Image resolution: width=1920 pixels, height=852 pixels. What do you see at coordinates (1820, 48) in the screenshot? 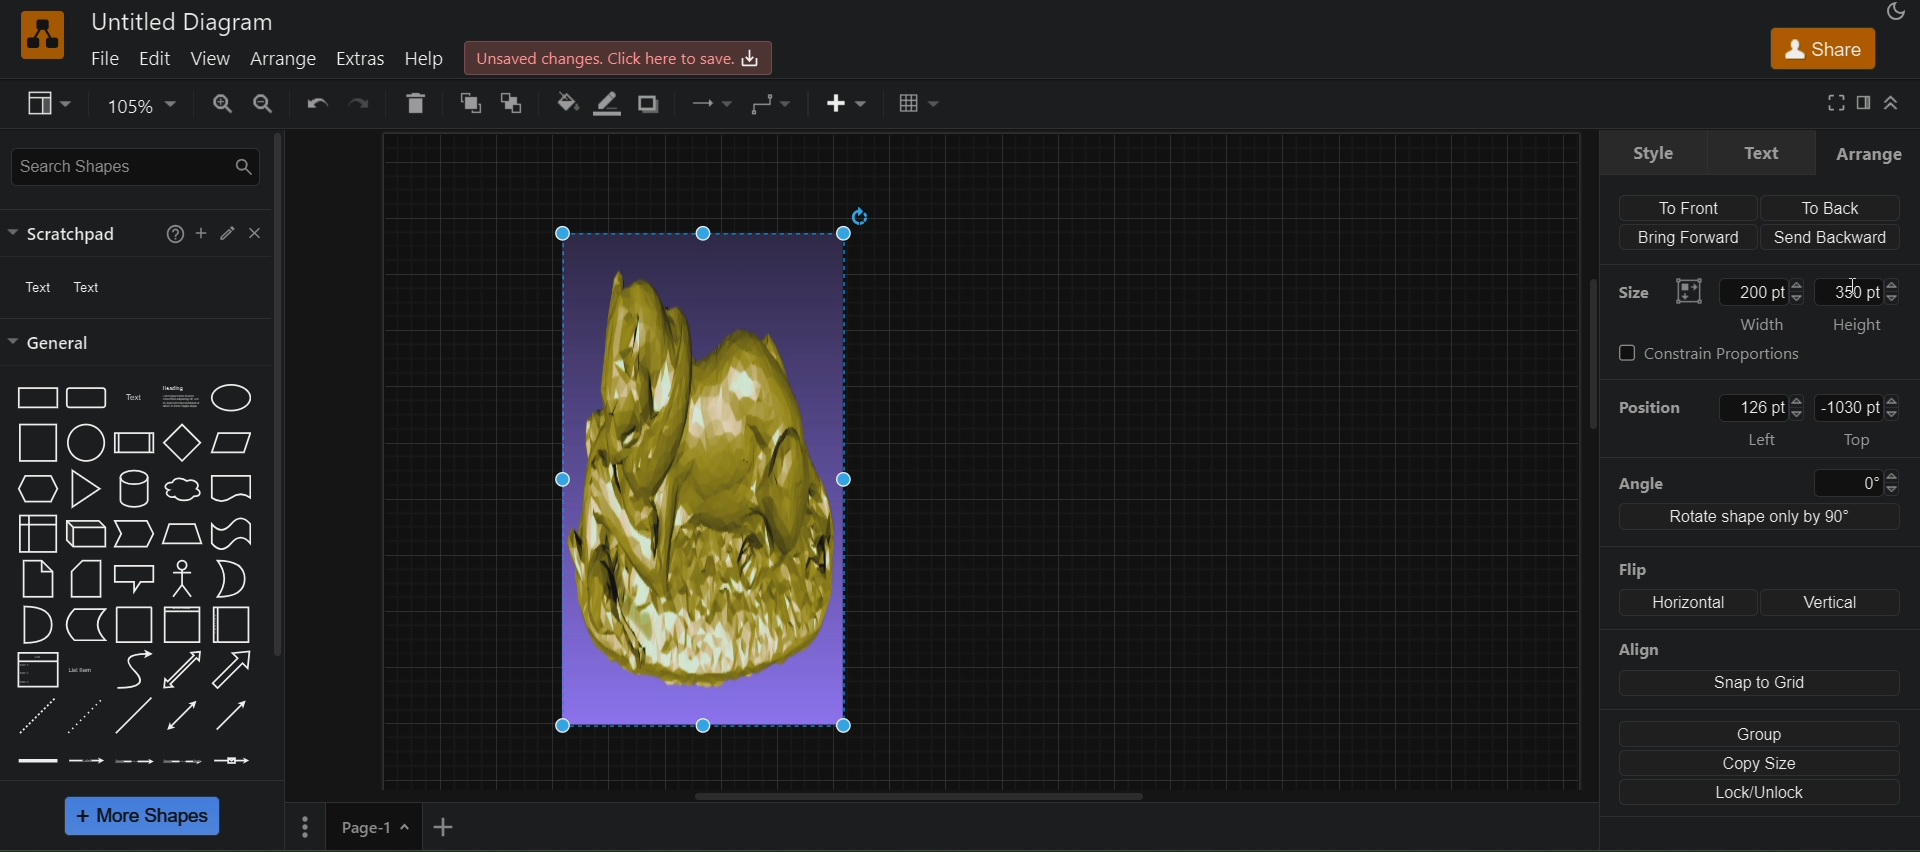
I see `share` at bounding box center [1820, 48].